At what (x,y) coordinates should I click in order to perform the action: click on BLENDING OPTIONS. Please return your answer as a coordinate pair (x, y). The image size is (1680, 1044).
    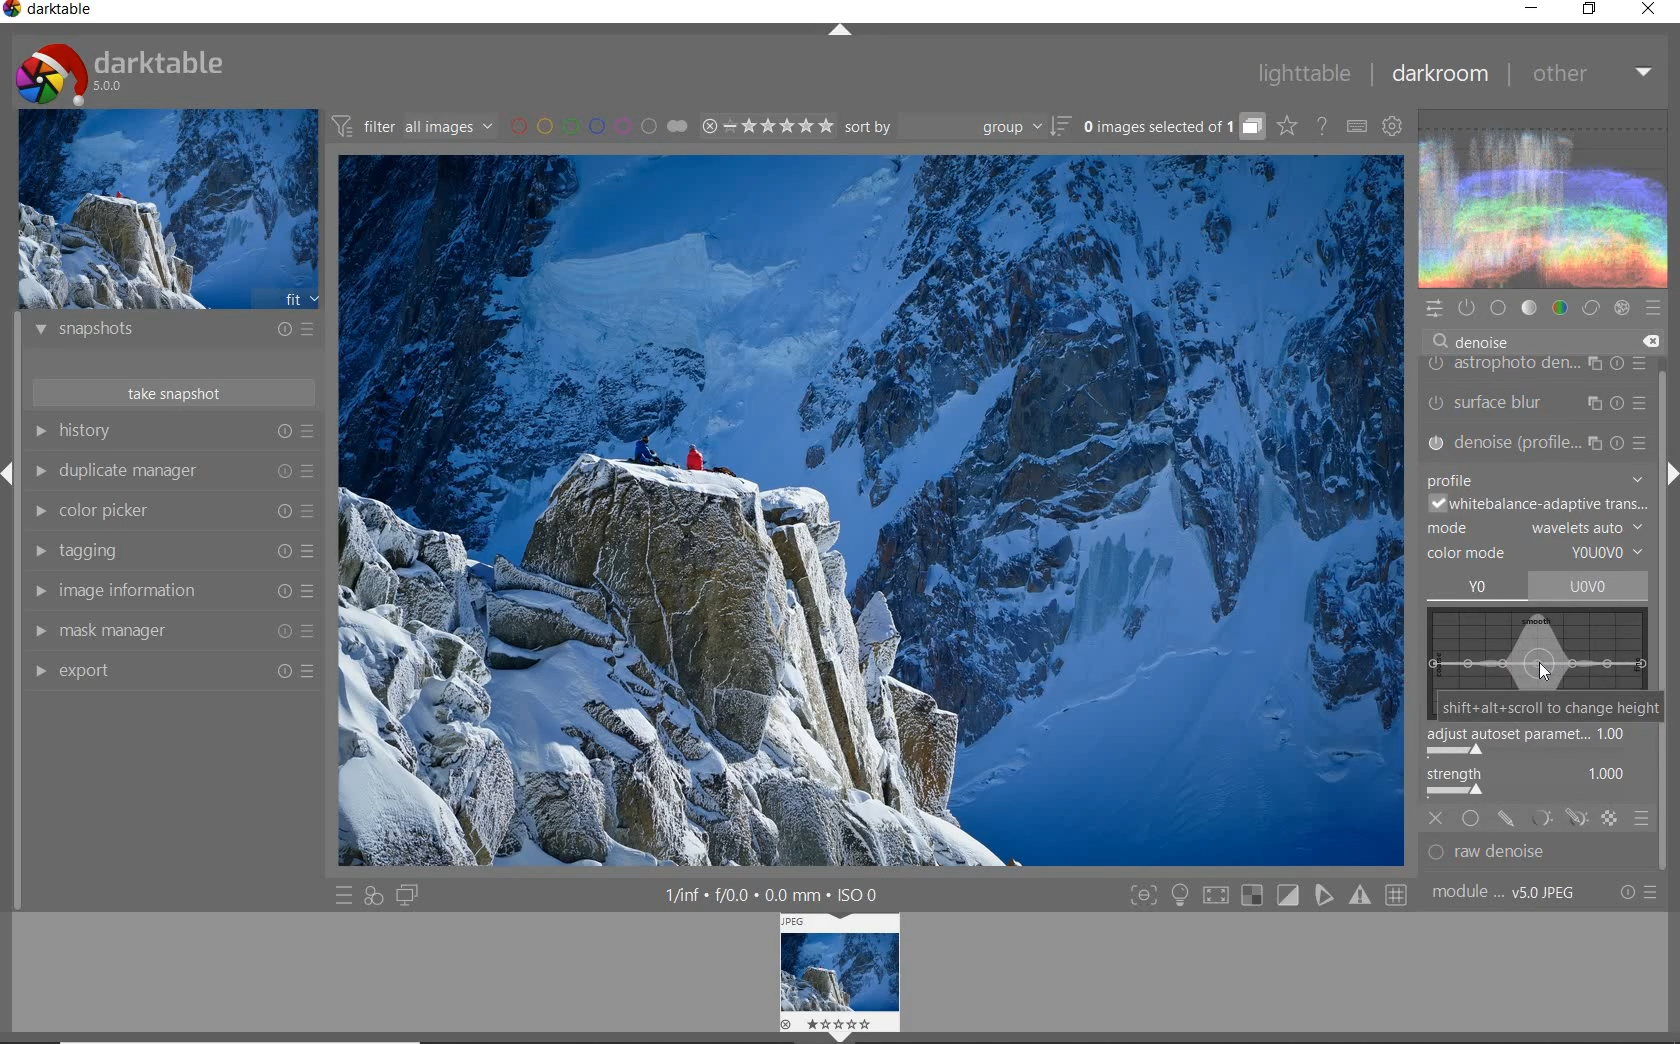
    Looking at the image, I should click on (1642, 819).